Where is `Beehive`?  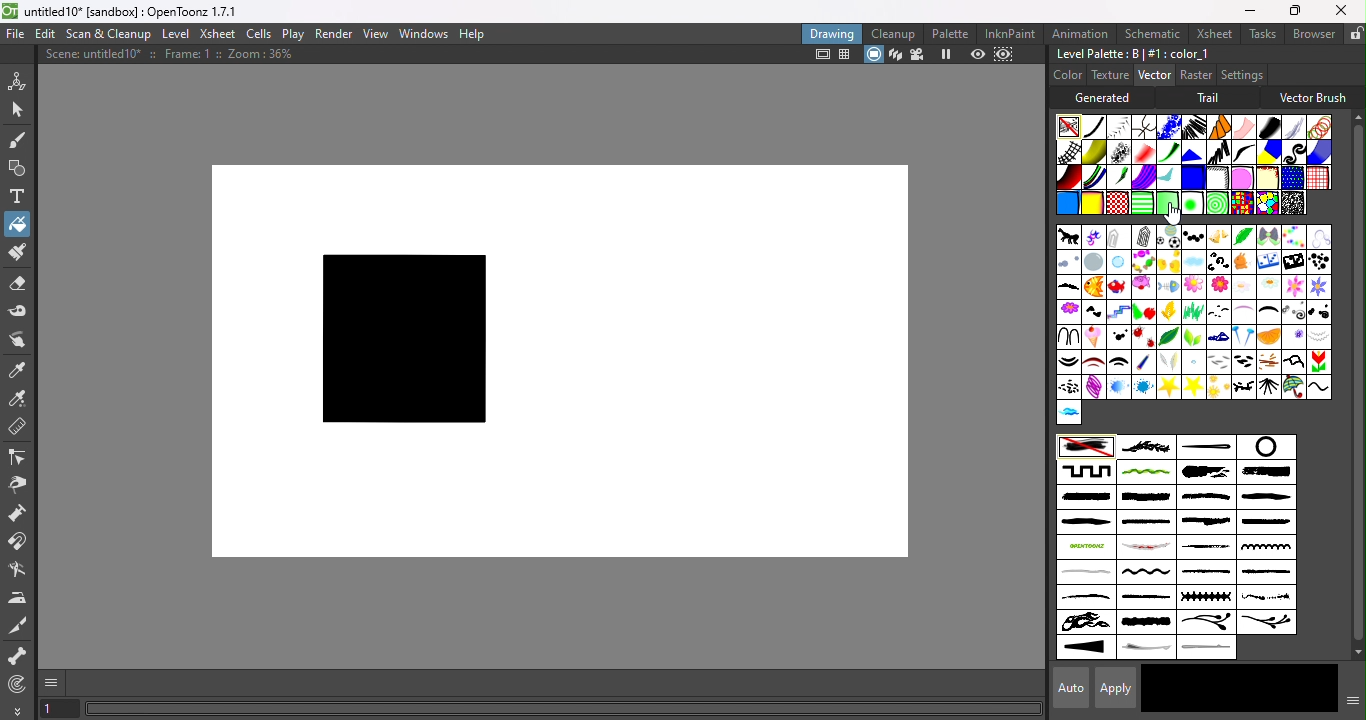
Beehive is located at coordinates (1266, 204).